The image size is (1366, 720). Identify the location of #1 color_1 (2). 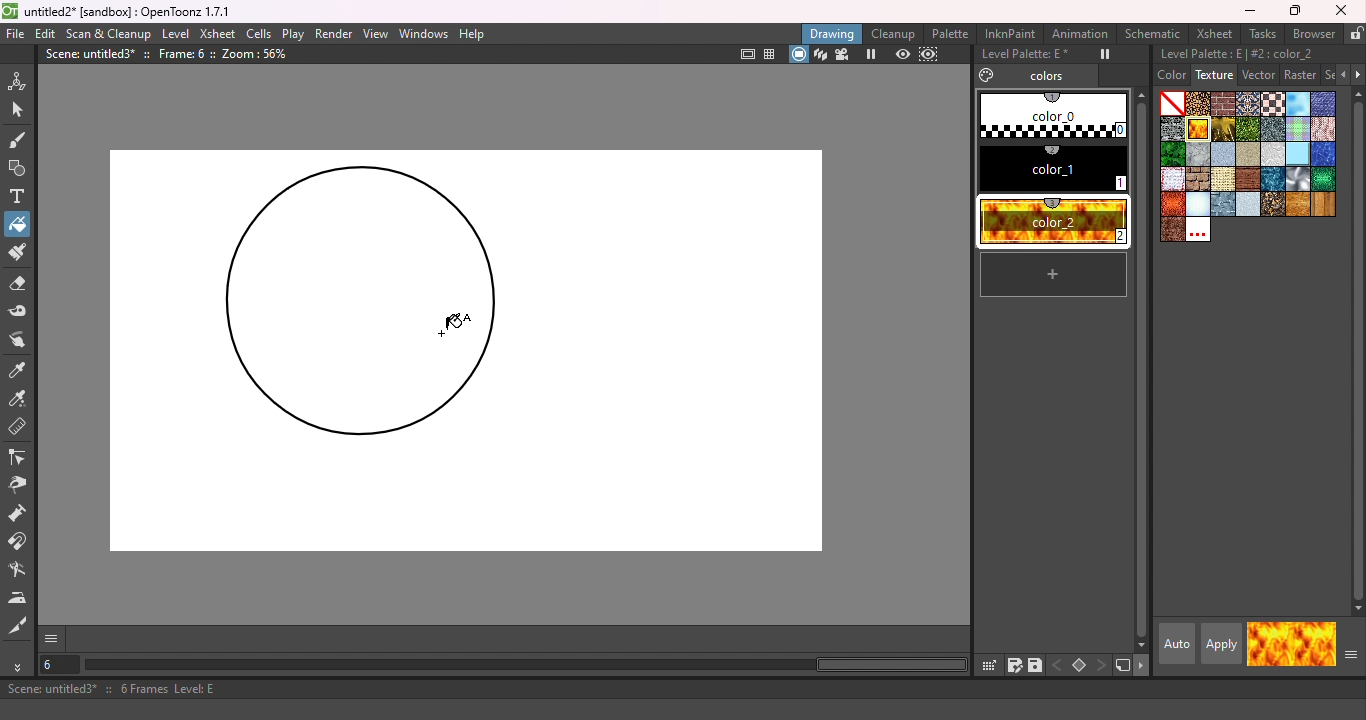
(1049, 170).